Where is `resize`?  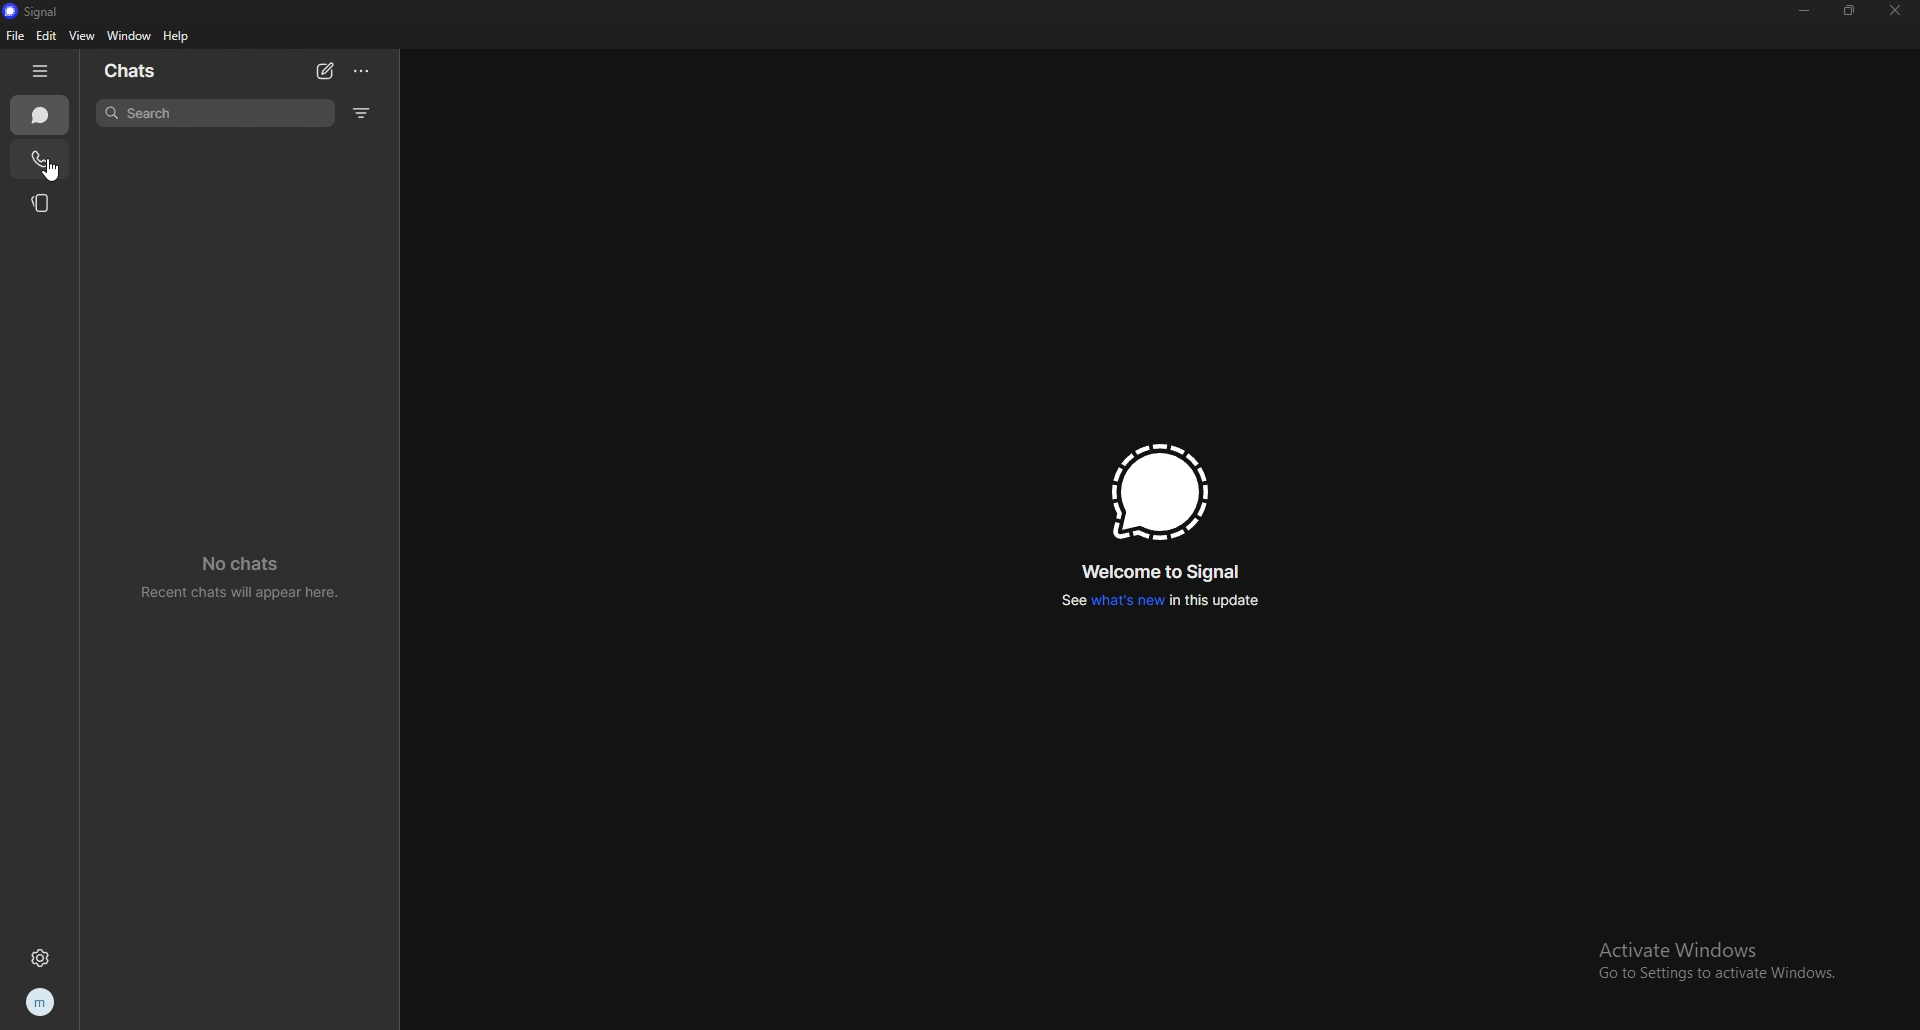
resize is located at coordinates (1852, 10).